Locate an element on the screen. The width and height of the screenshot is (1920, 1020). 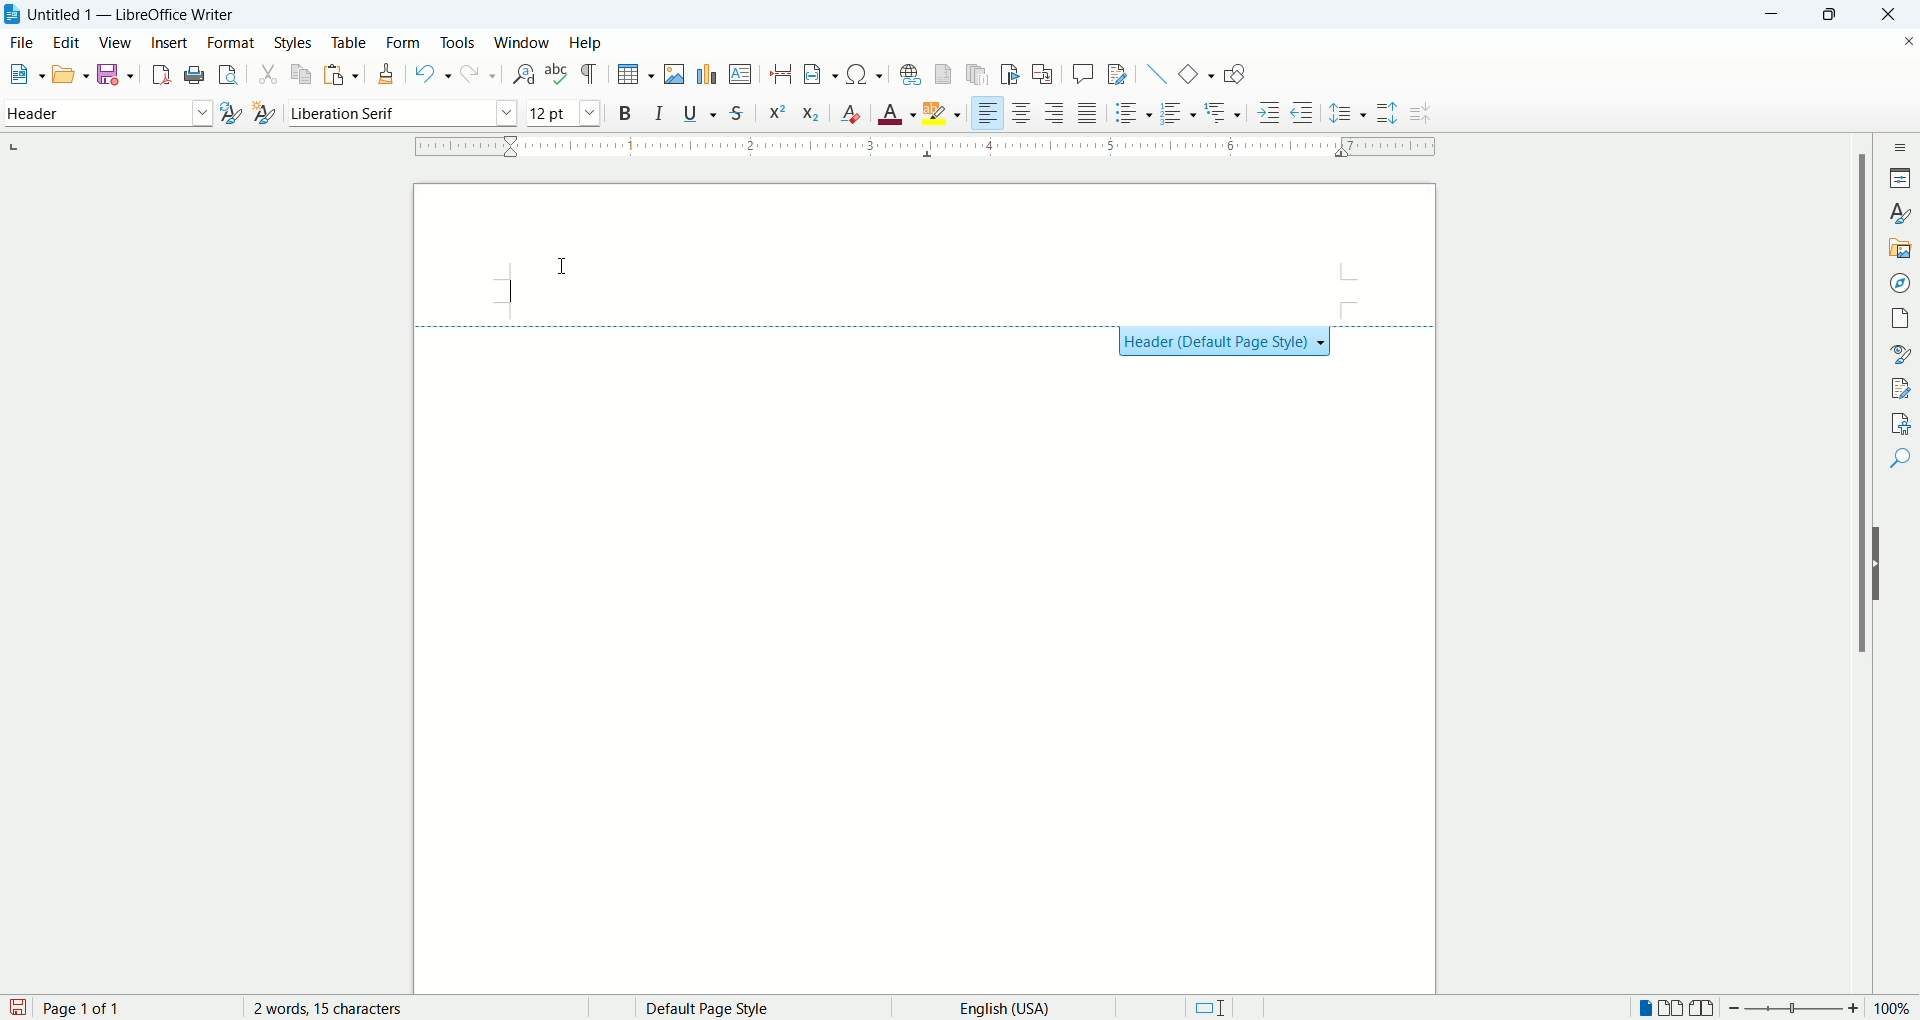
insert comment is located at coordinates (1084, 73).